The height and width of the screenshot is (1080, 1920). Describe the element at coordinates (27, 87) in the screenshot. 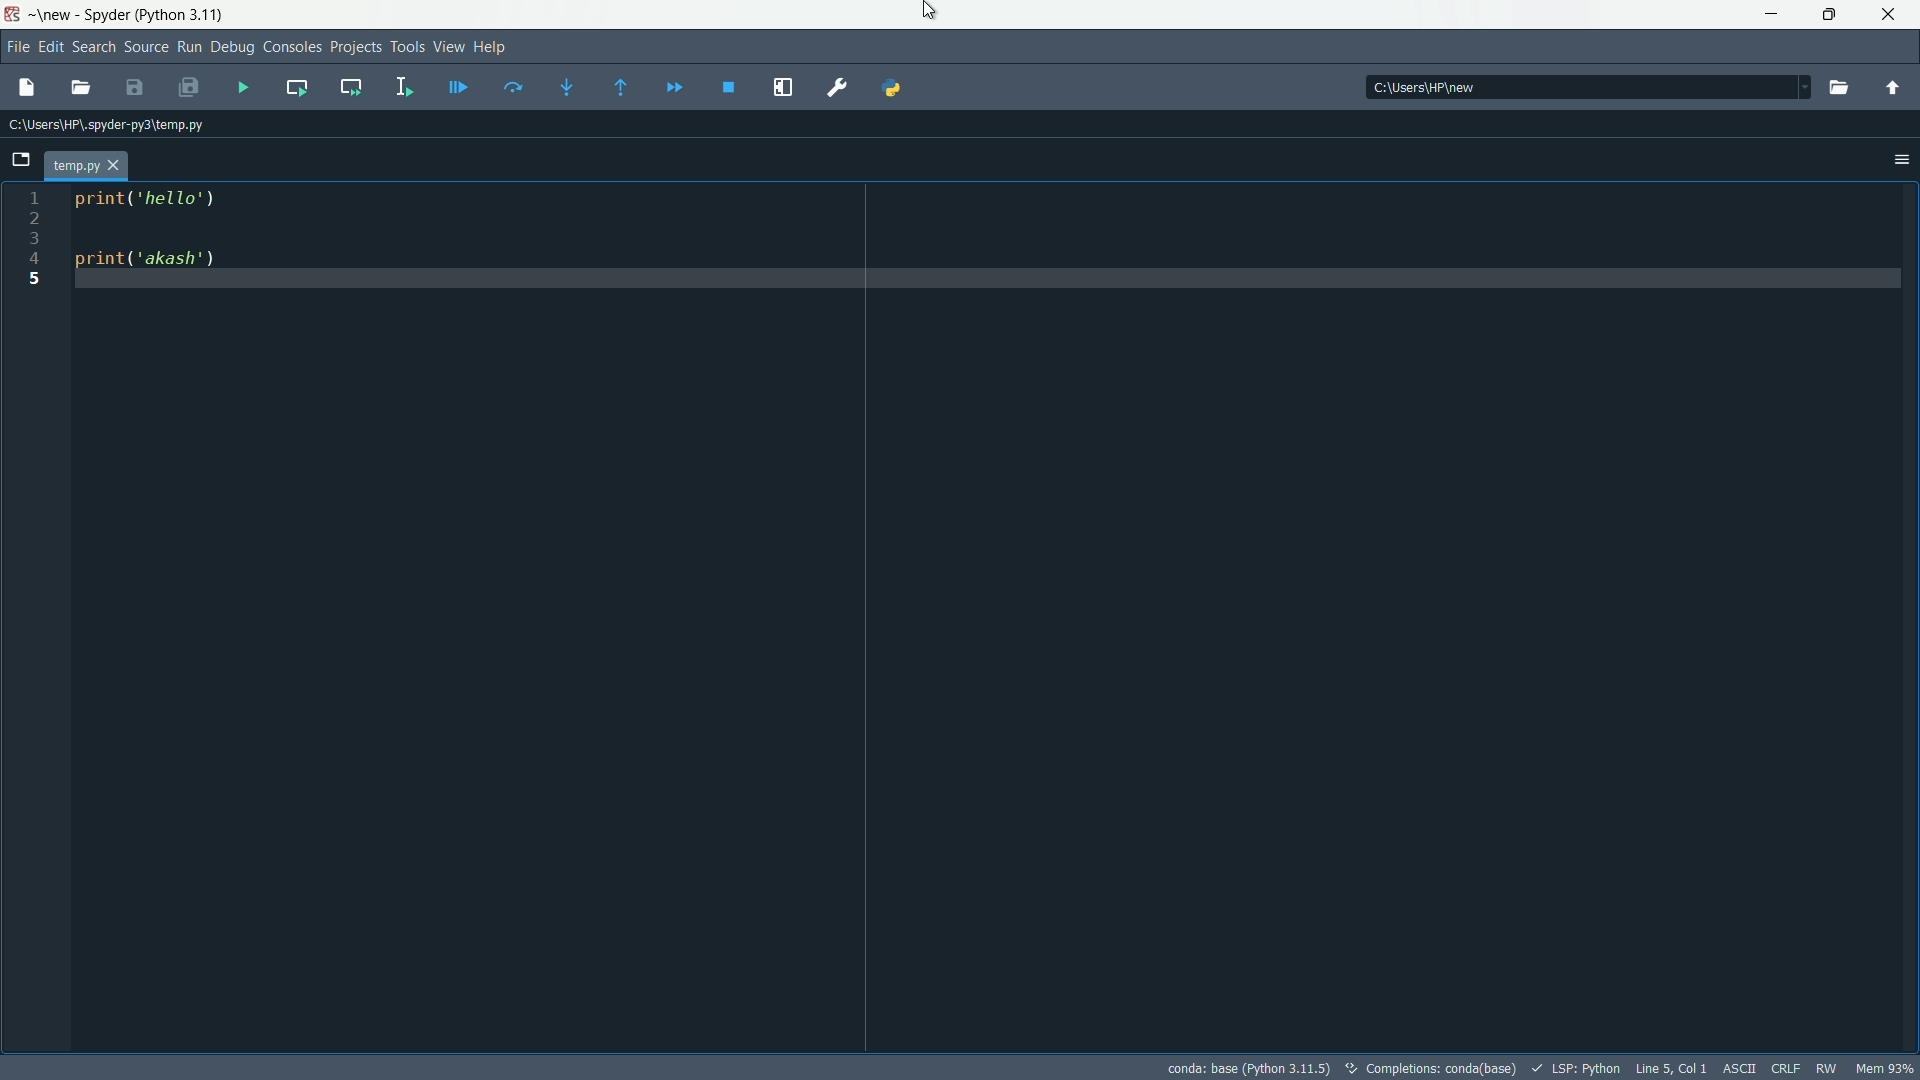

I see `new file` at that location.